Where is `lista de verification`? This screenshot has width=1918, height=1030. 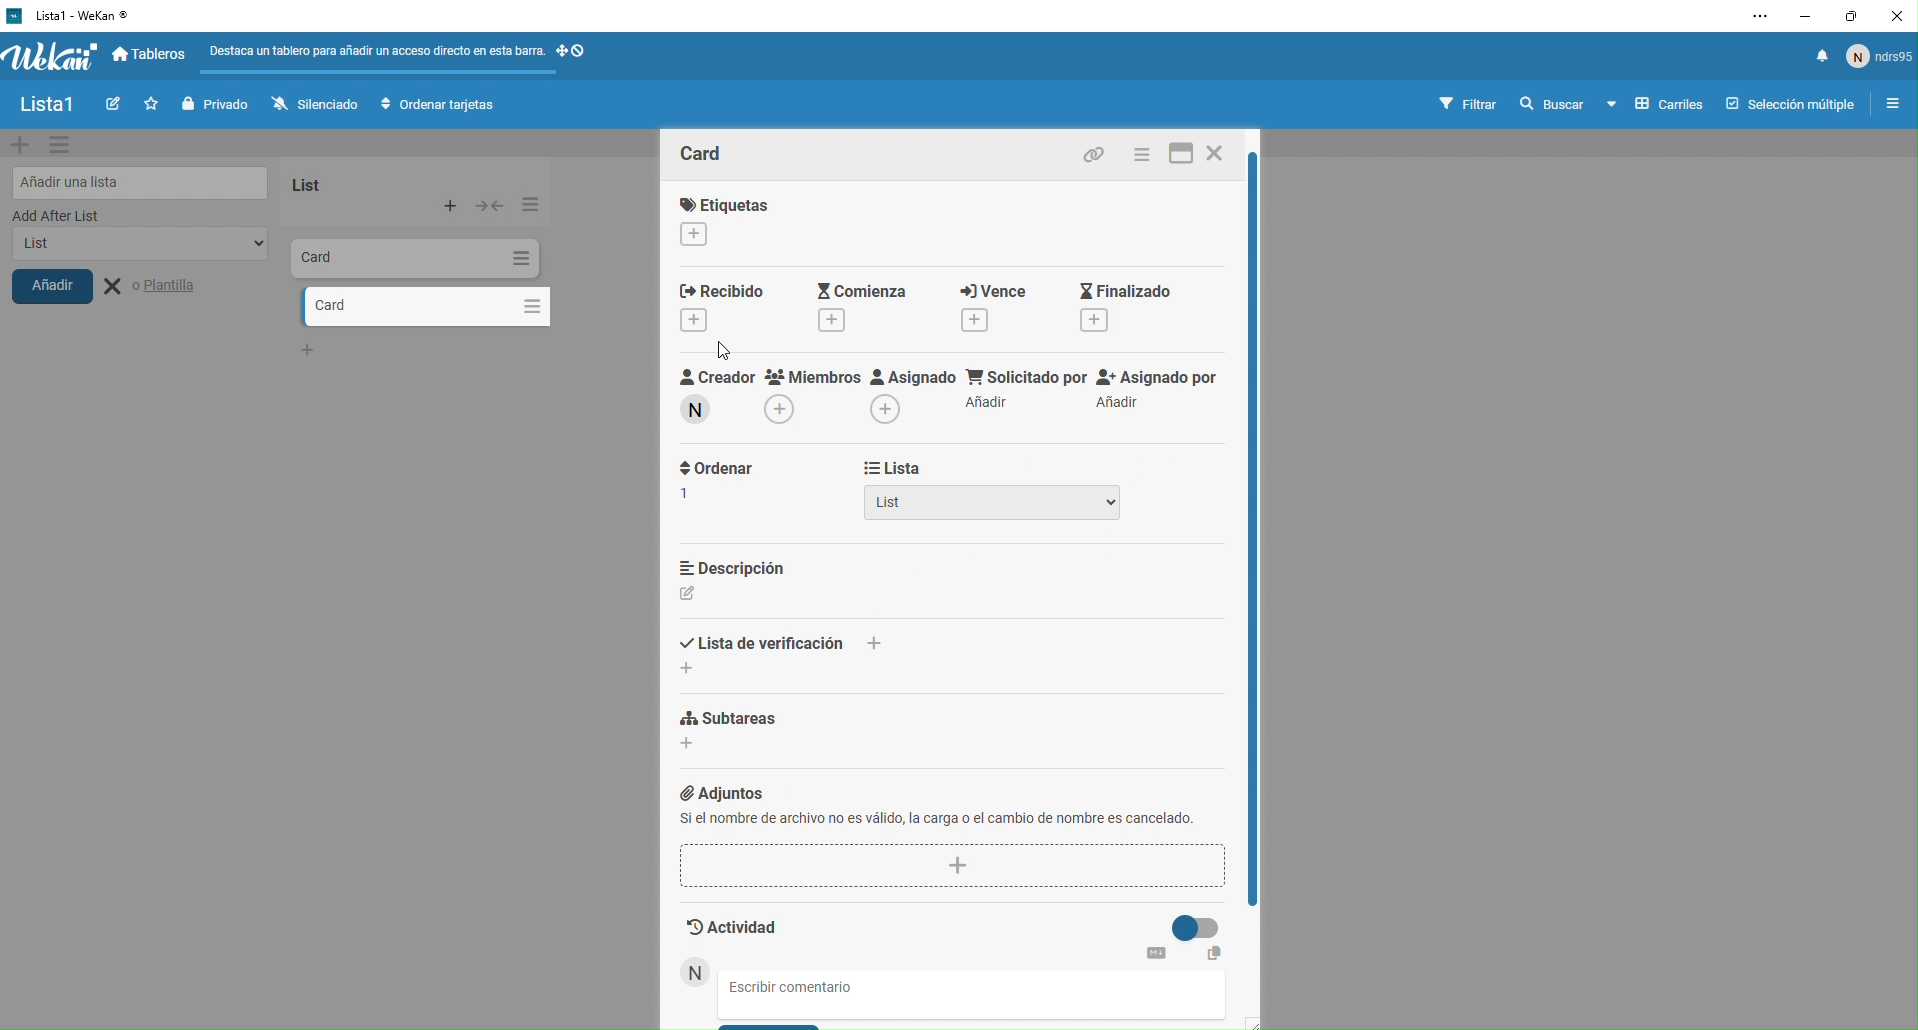
lista de verification is located at coordinates (774, 646).